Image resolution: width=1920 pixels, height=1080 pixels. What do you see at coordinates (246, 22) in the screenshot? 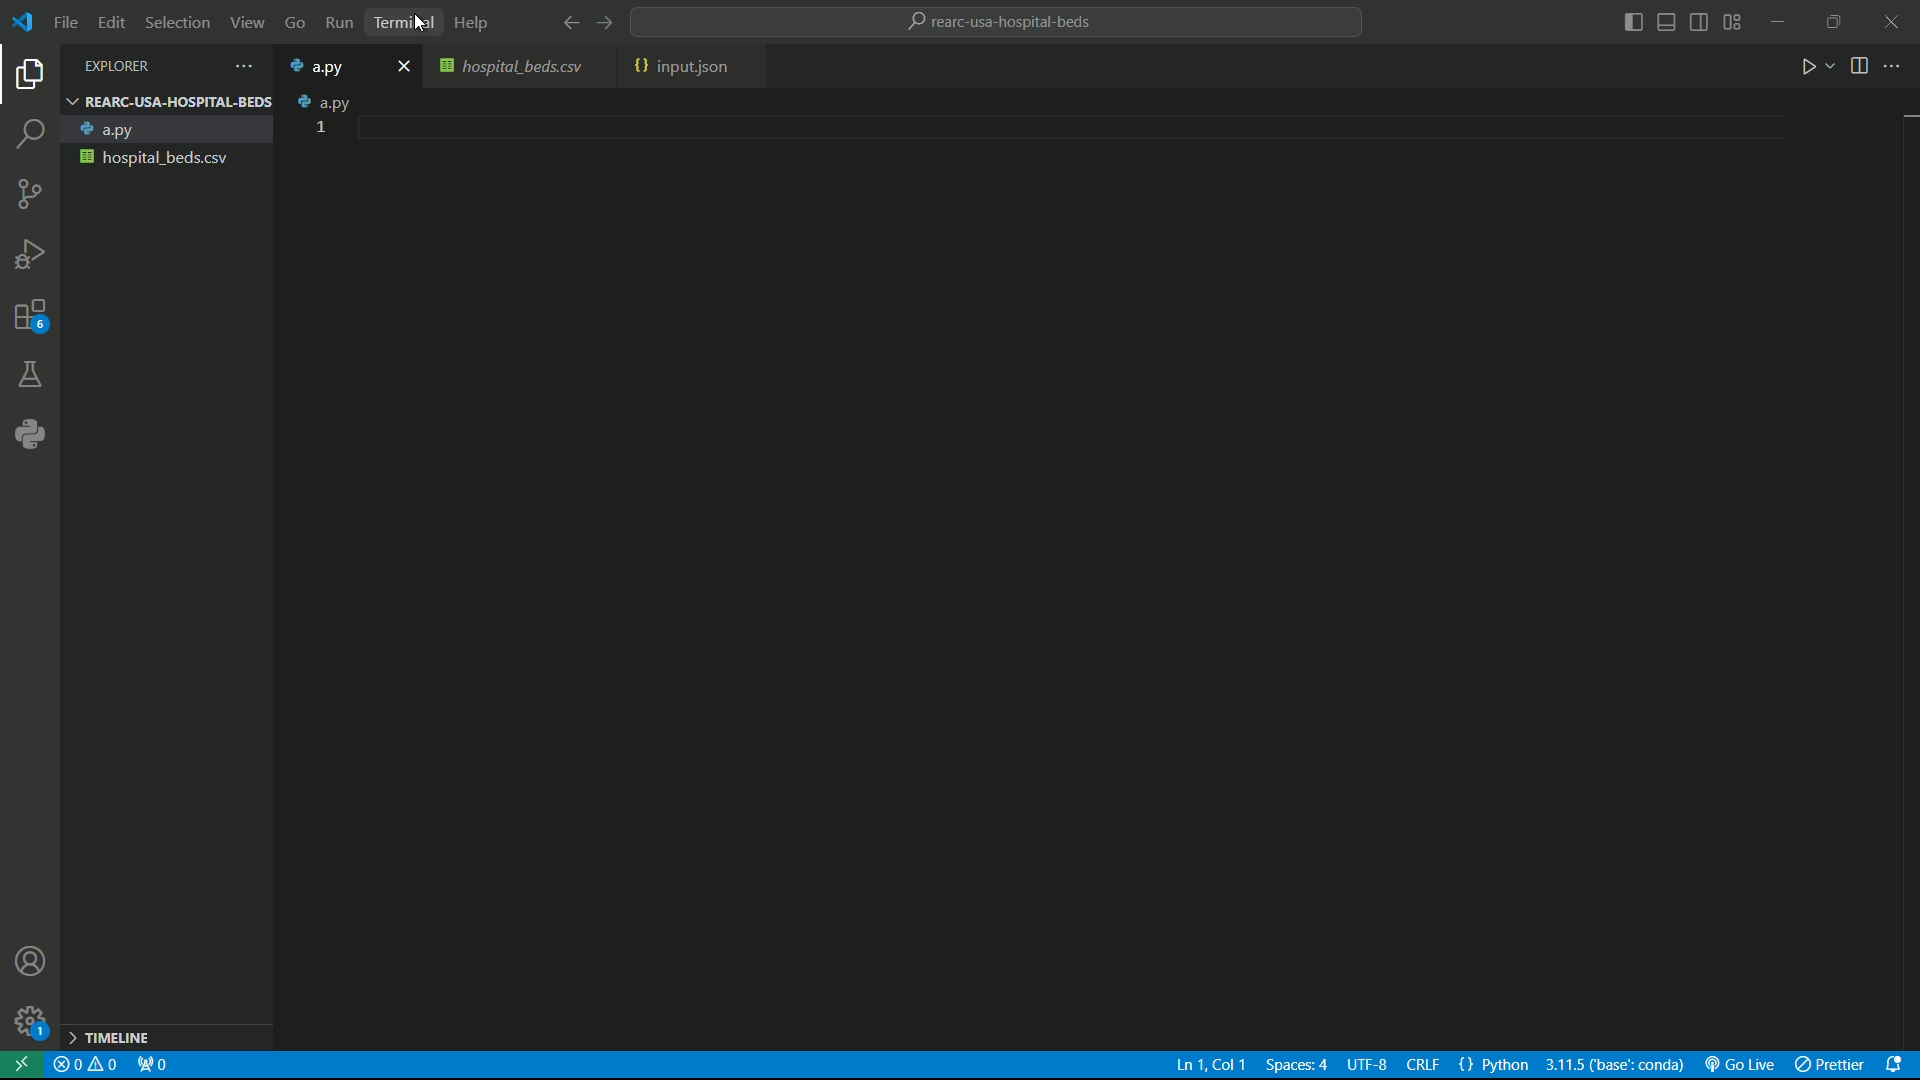
I see `view menu` at bounding box center [246, 22].